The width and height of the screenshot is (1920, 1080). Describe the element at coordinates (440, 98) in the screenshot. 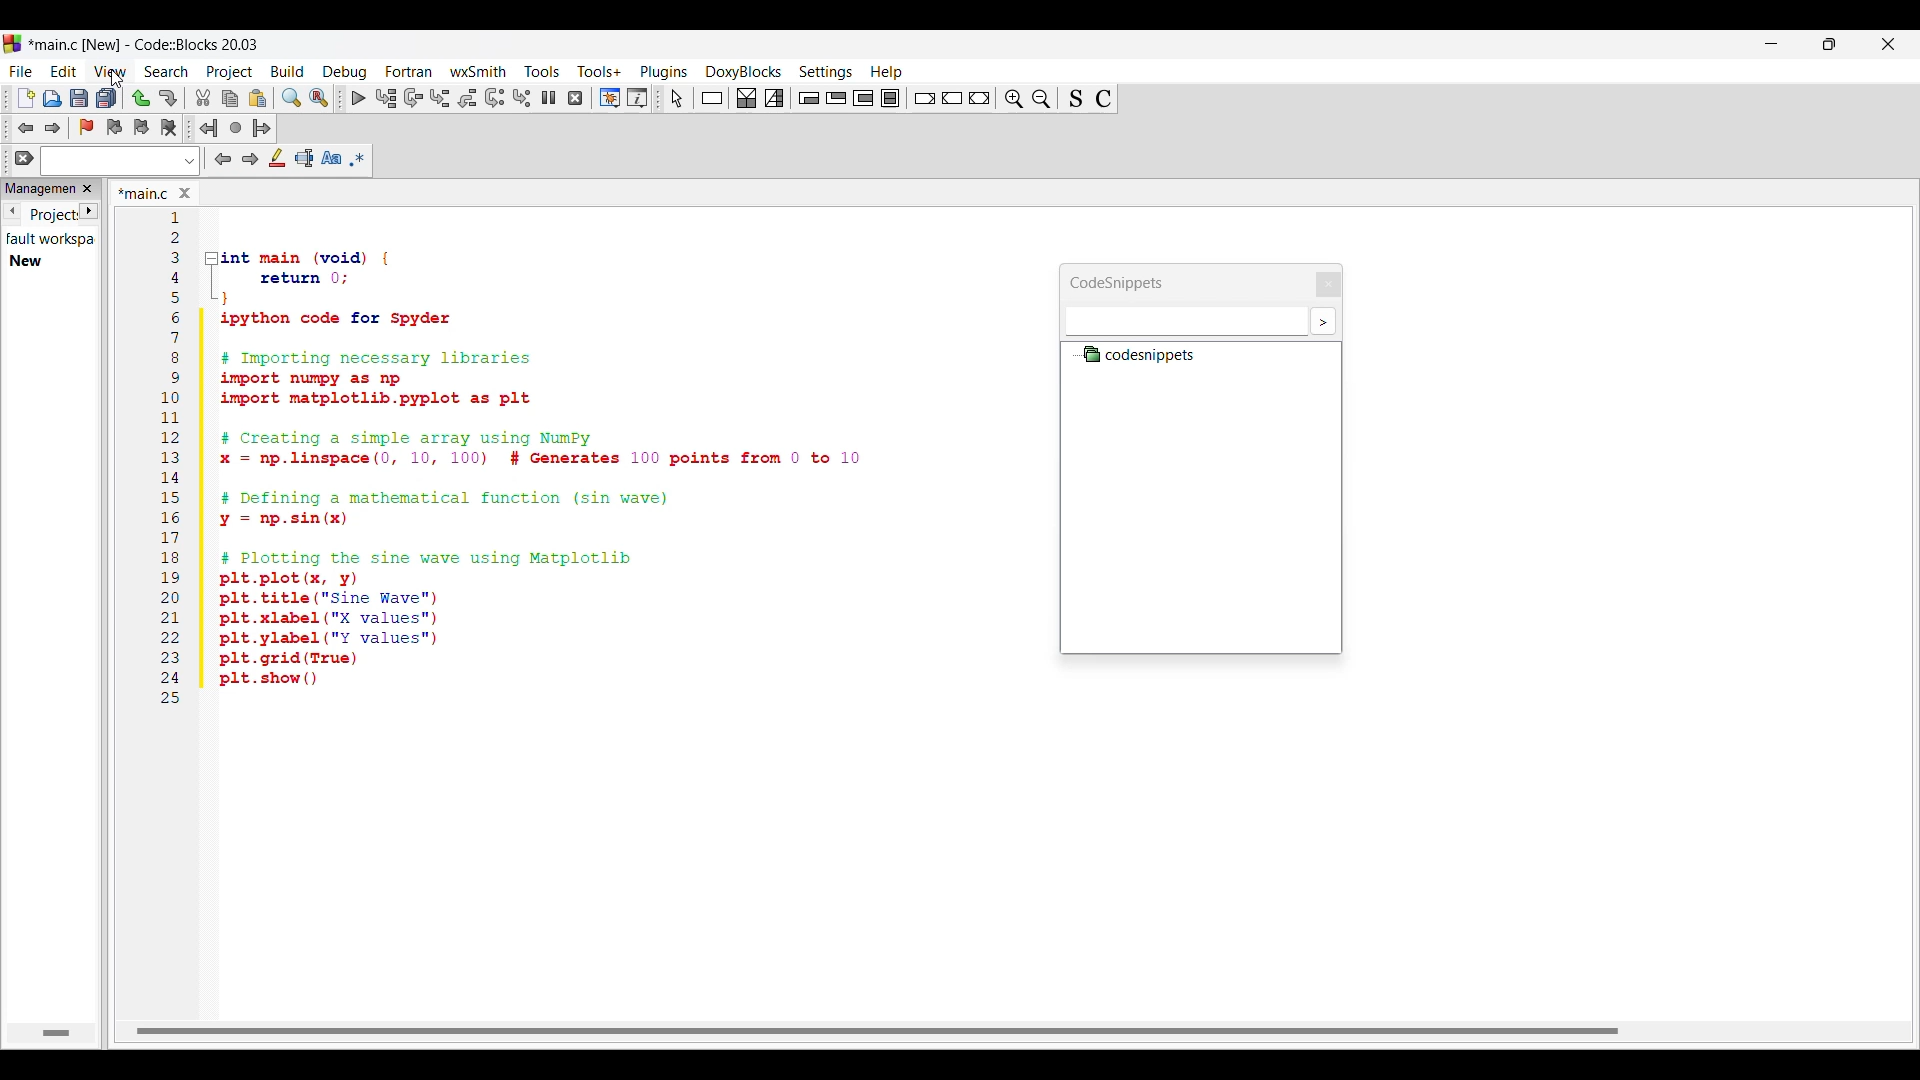

I see `Step into` at that location.